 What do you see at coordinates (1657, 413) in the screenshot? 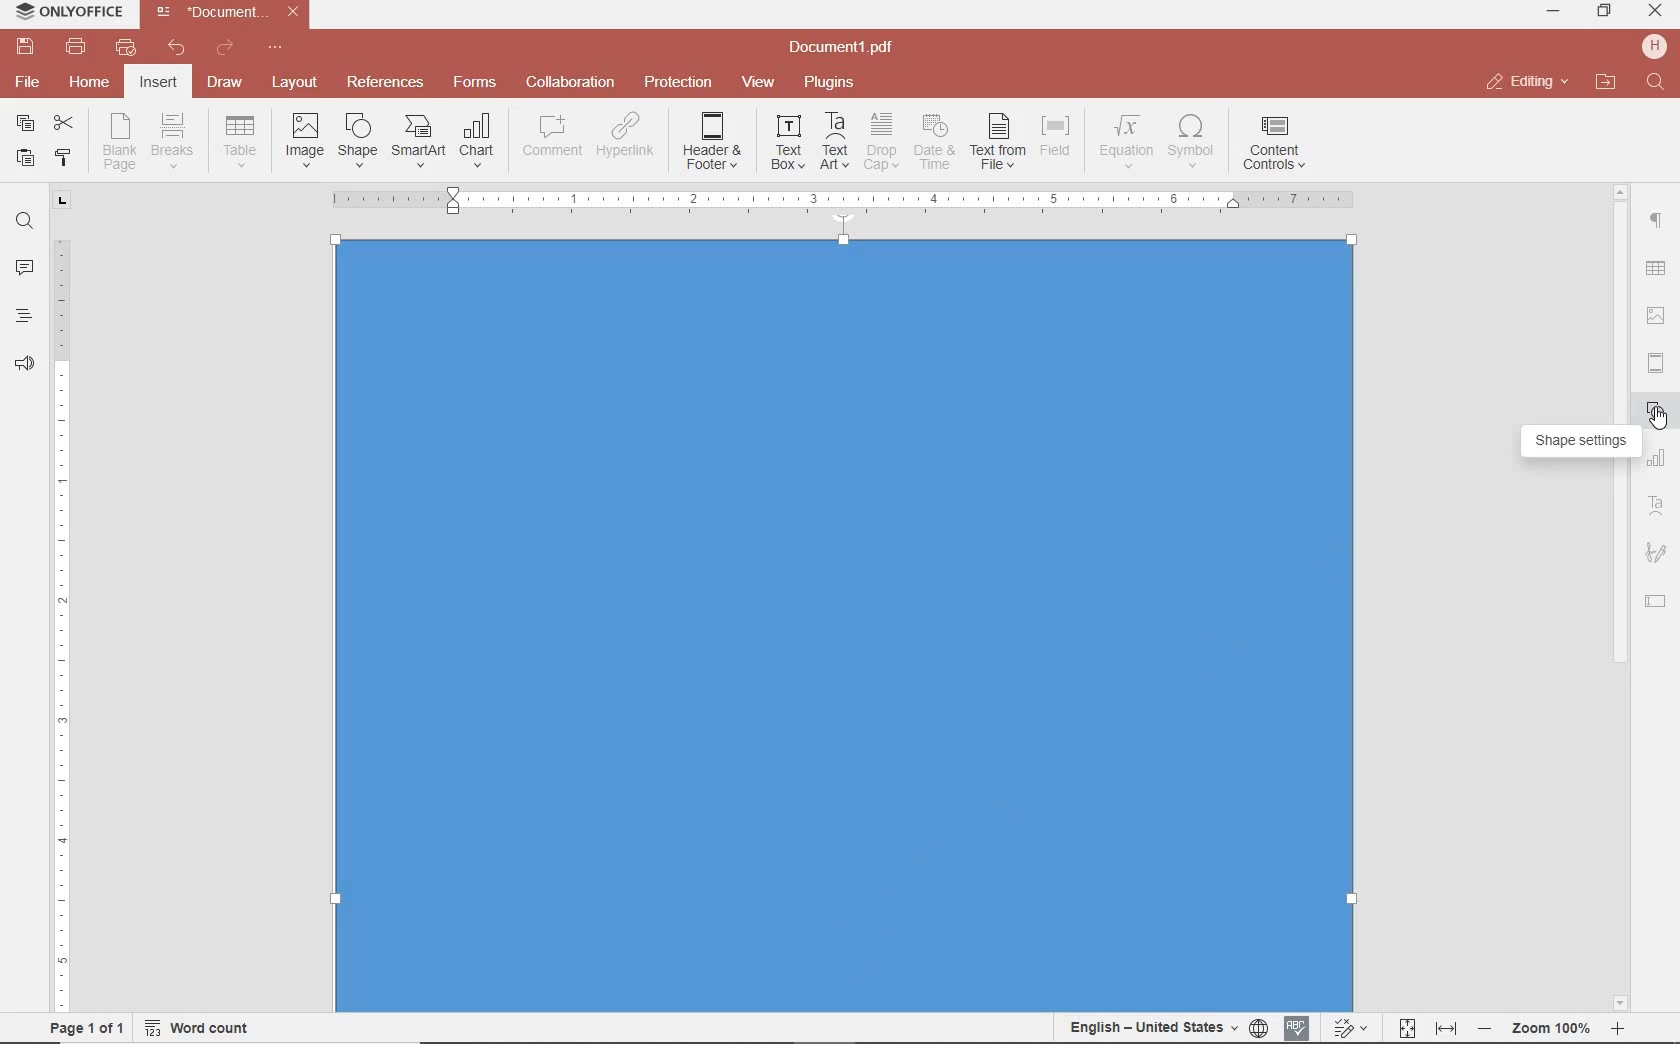
I see `SHAPES` at bounding box center [1657, 413].